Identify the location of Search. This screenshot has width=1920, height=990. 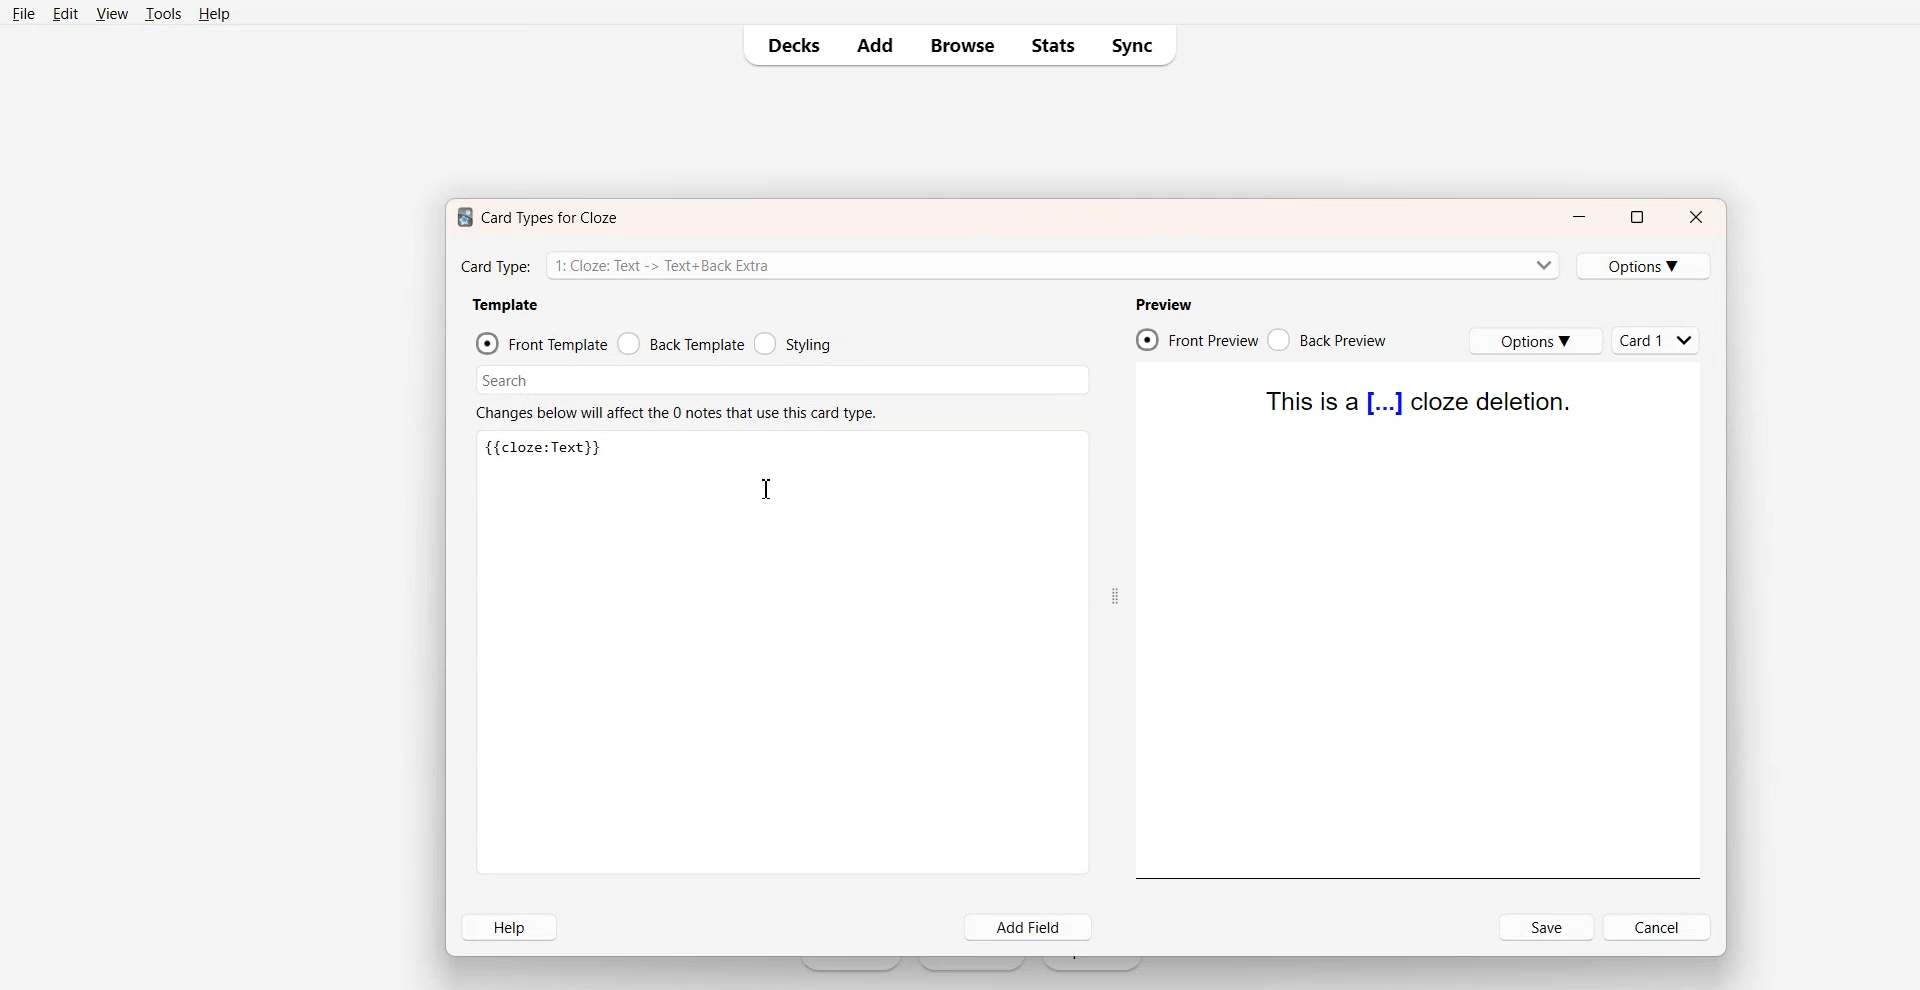
(784, 380).